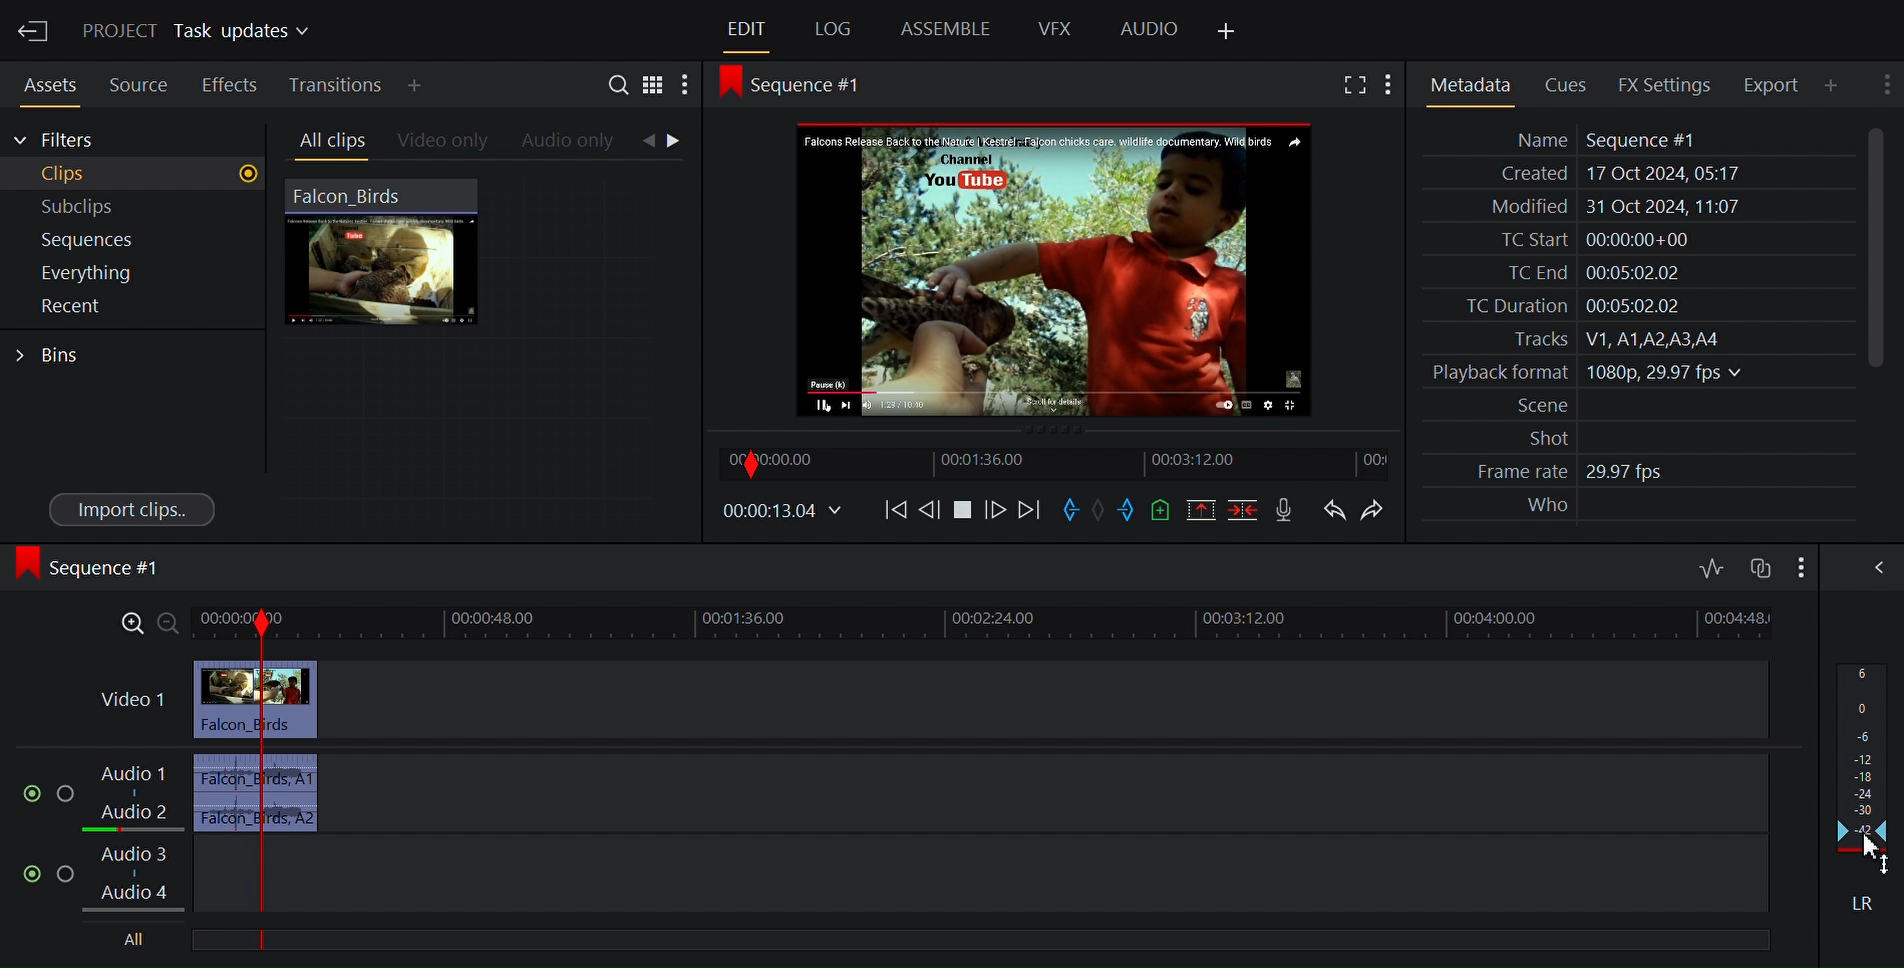 Image resolution: width=1904 pixels, height=968 pixels. What do you see at coordinates (1068, 510) in the screenshot?
I see `Mark in` at bounding box center [1068, 510].